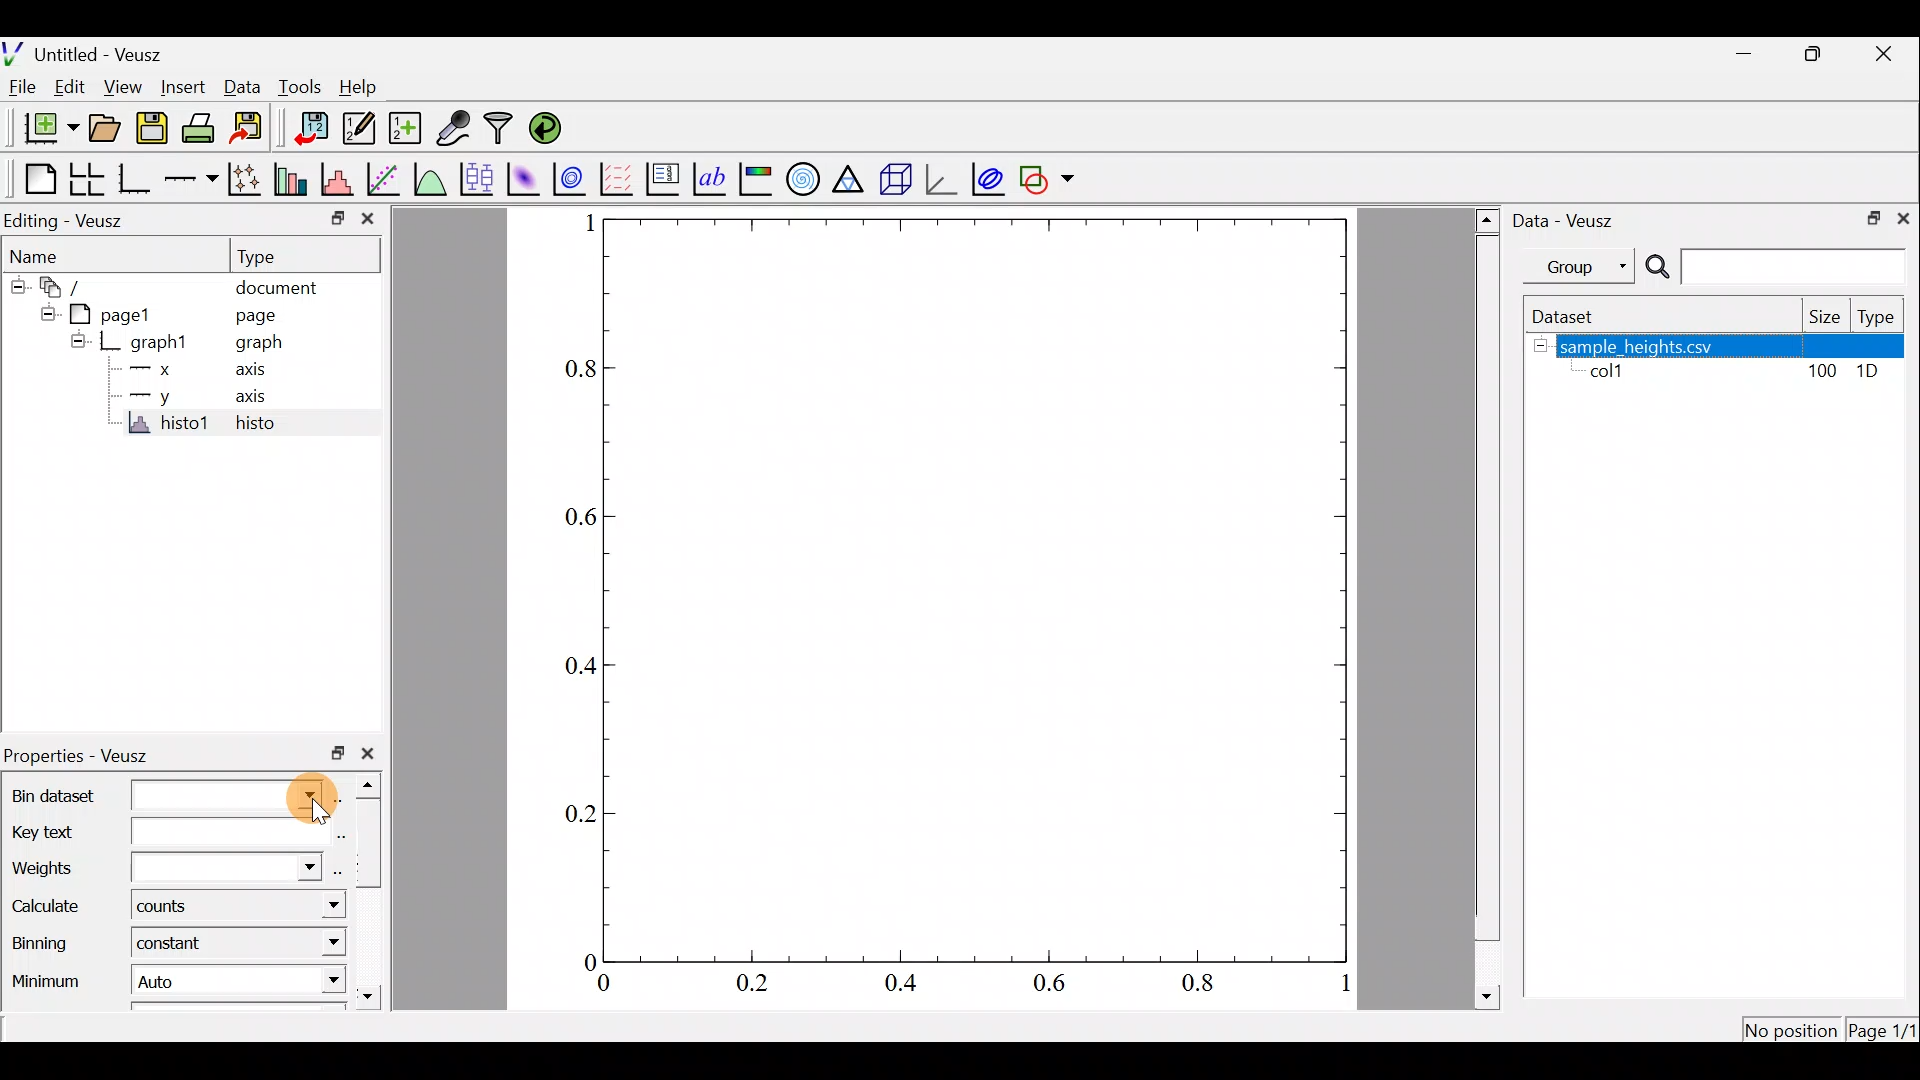 This screenshot has height=1080, width=1920. Describe the element at coordinates (359, 128) in the screenshot. I see `edit and enter new datasets` at that location.